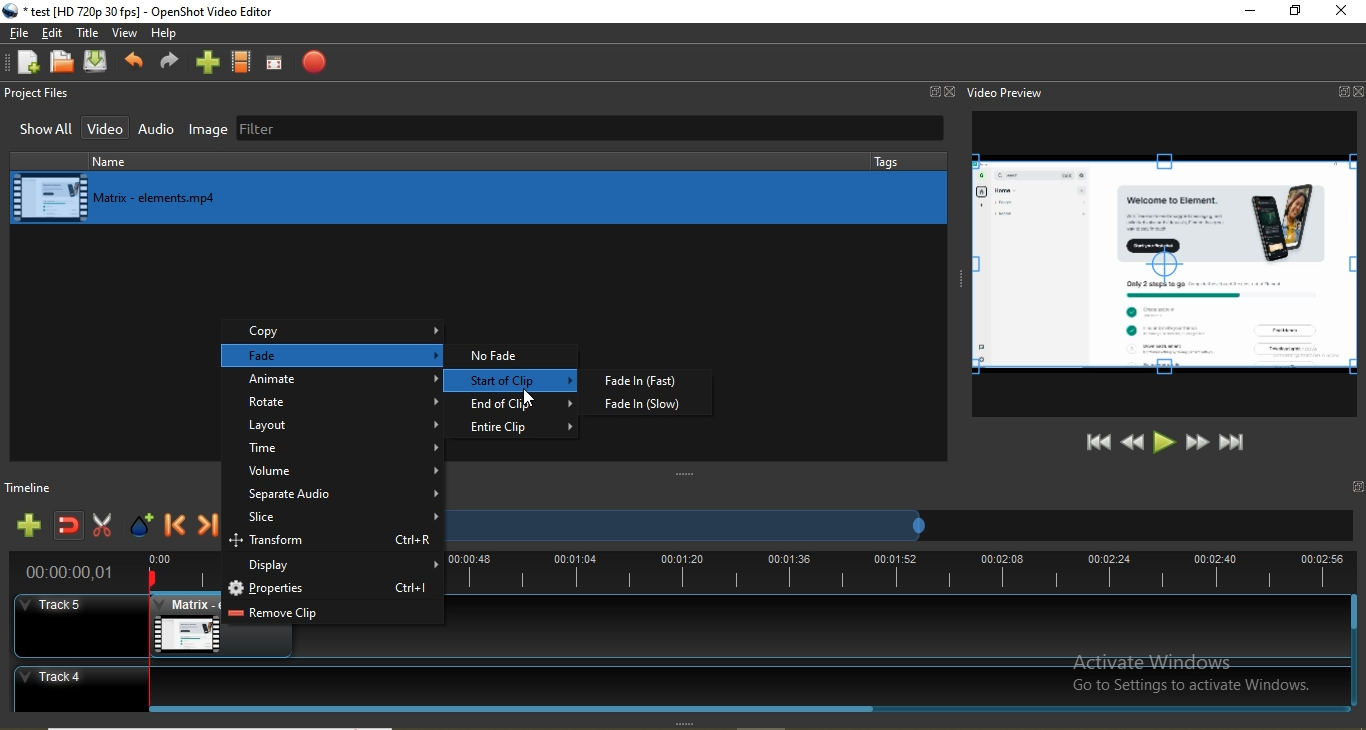 Image resolution: width=1366 pixels, height=730 pixels. What do you see at coordinates (334, 543) in the screenshot?
I see `transform` at bounding box center [334, 543].